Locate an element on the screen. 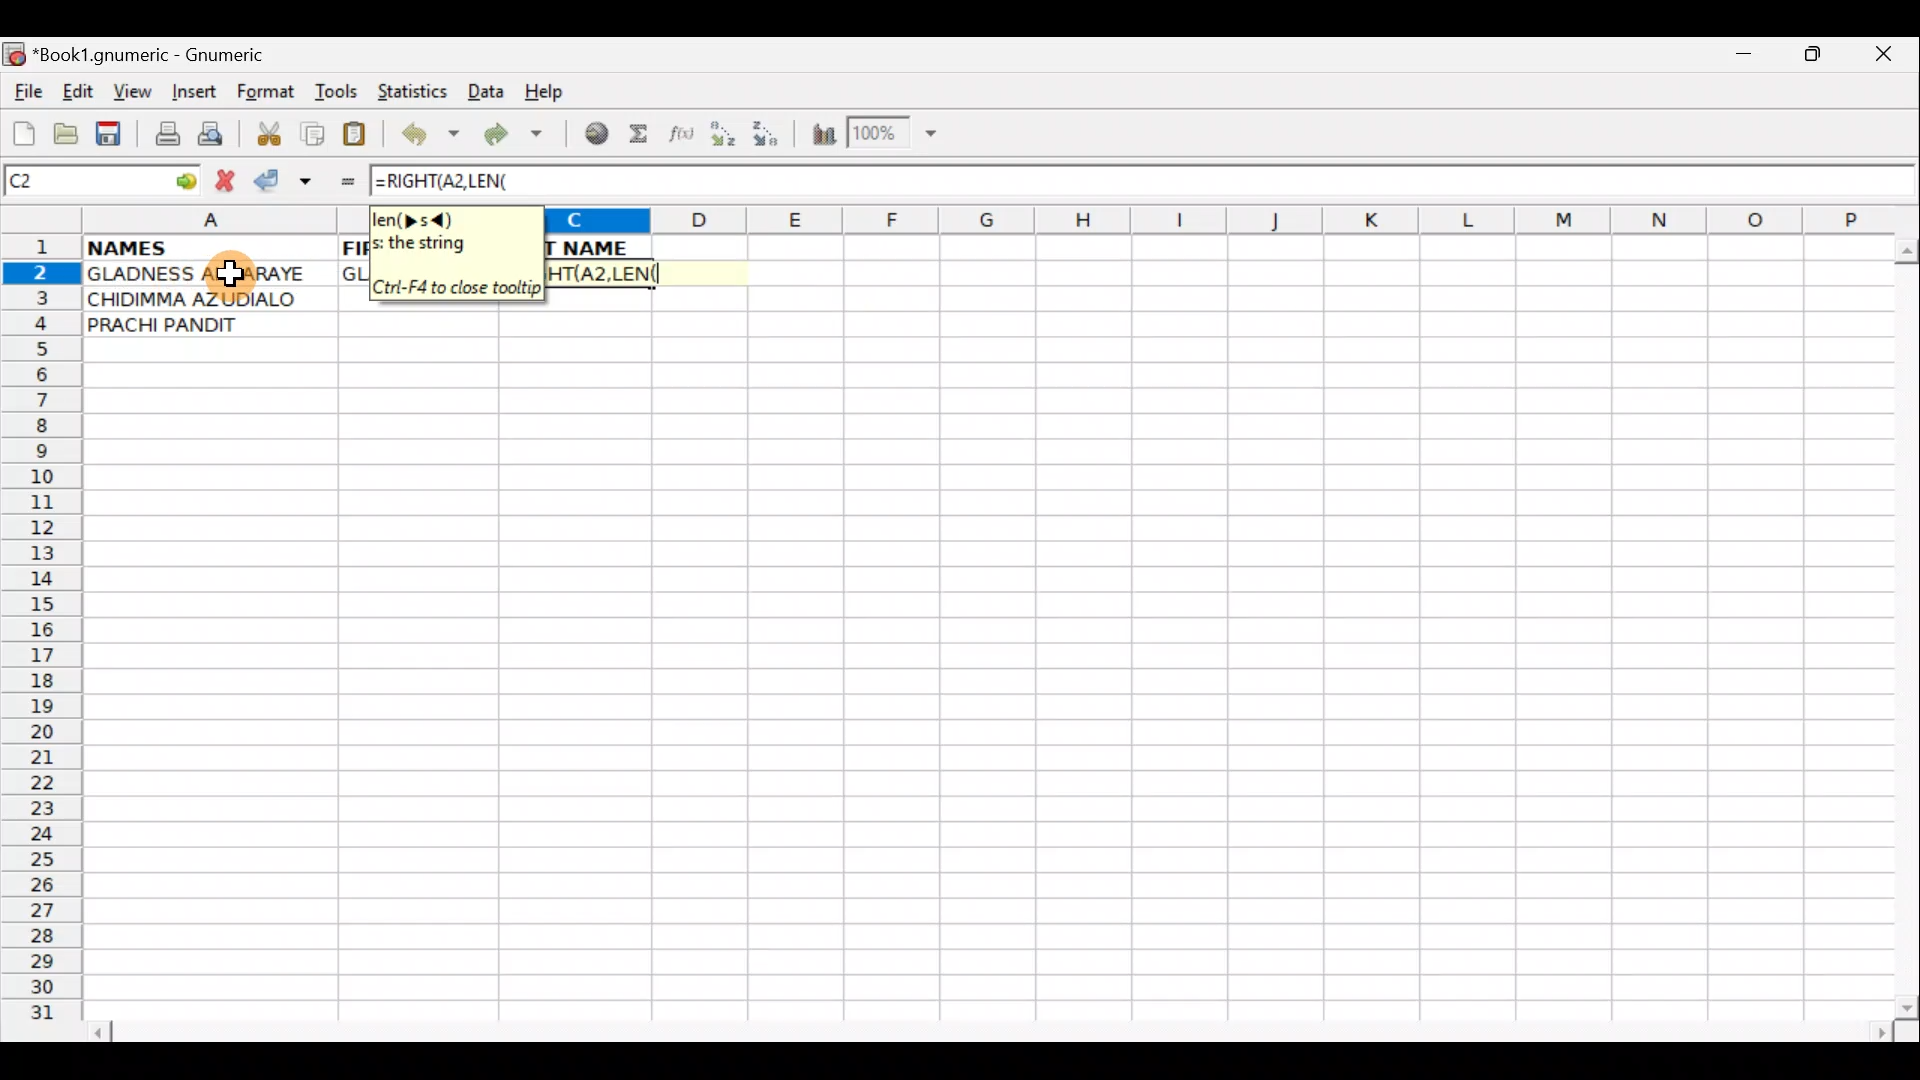  Cell name C2 is located at coordinates (80, 182).